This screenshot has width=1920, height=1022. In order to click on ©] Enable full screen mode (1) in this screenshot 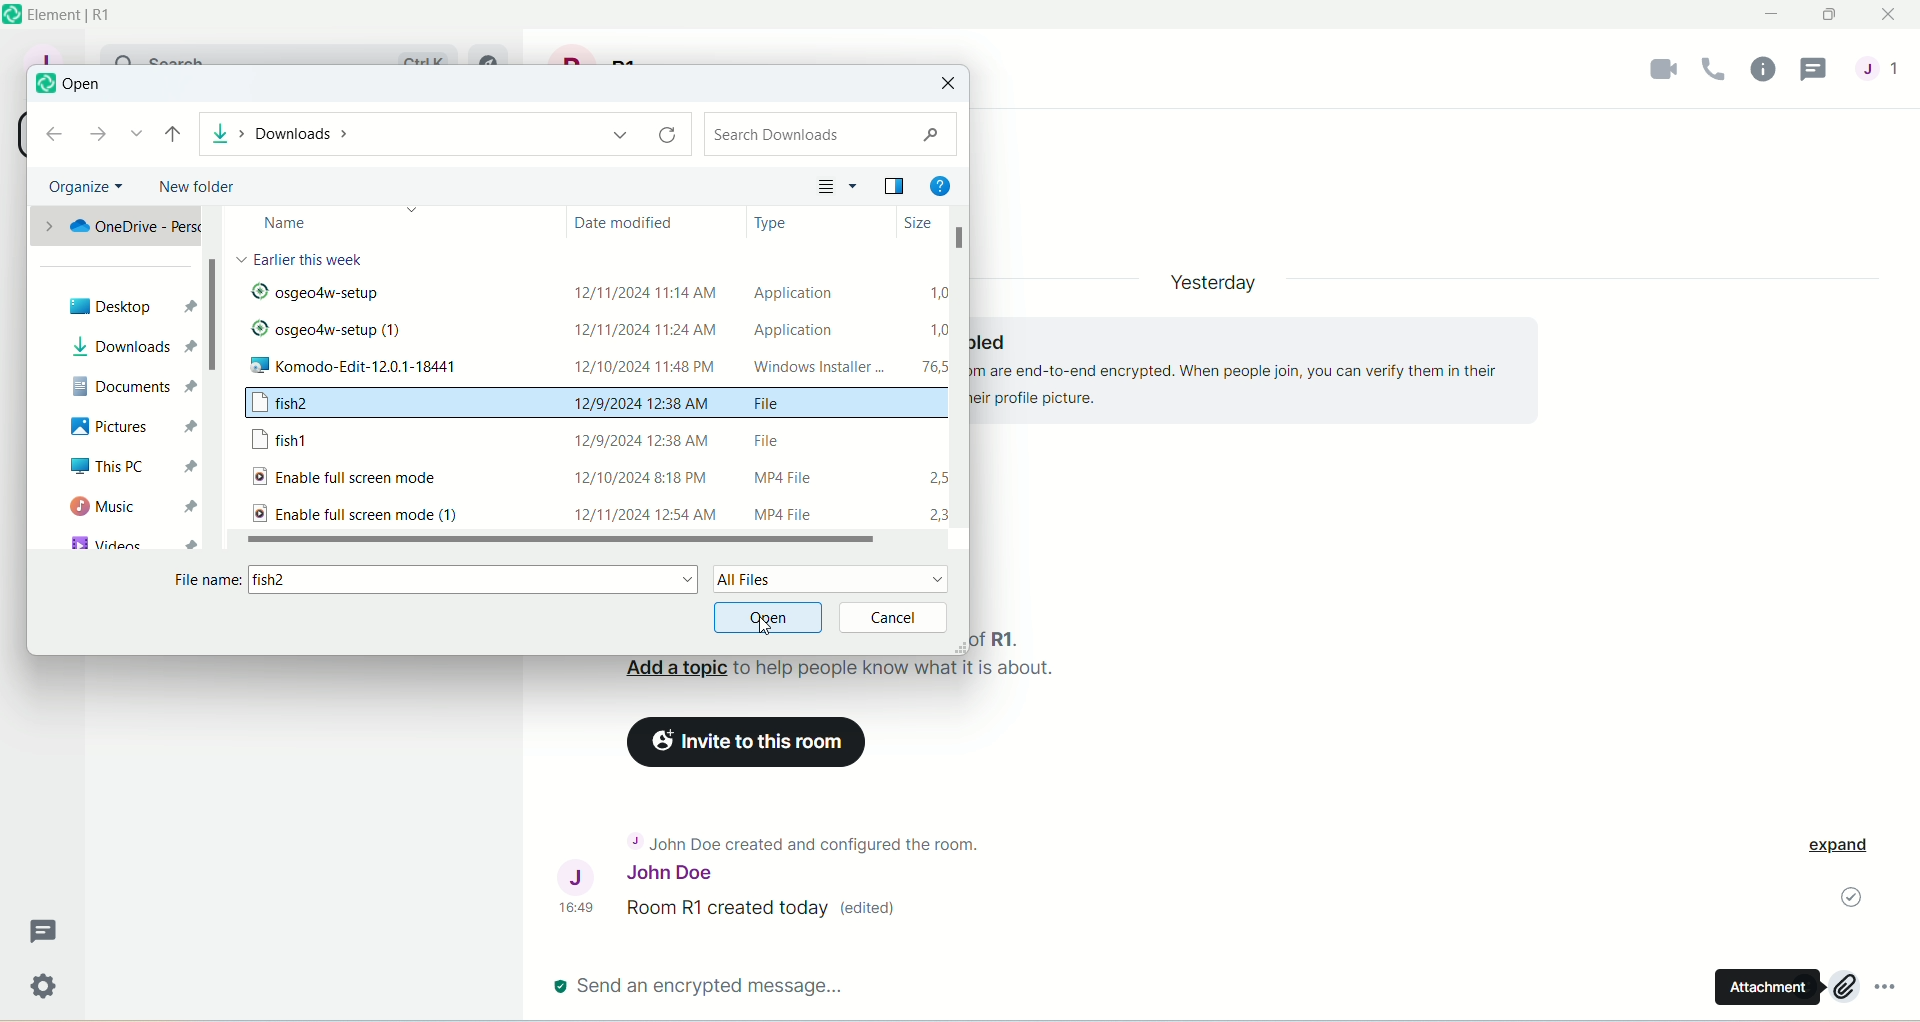, I will do `click(353, 514)`.